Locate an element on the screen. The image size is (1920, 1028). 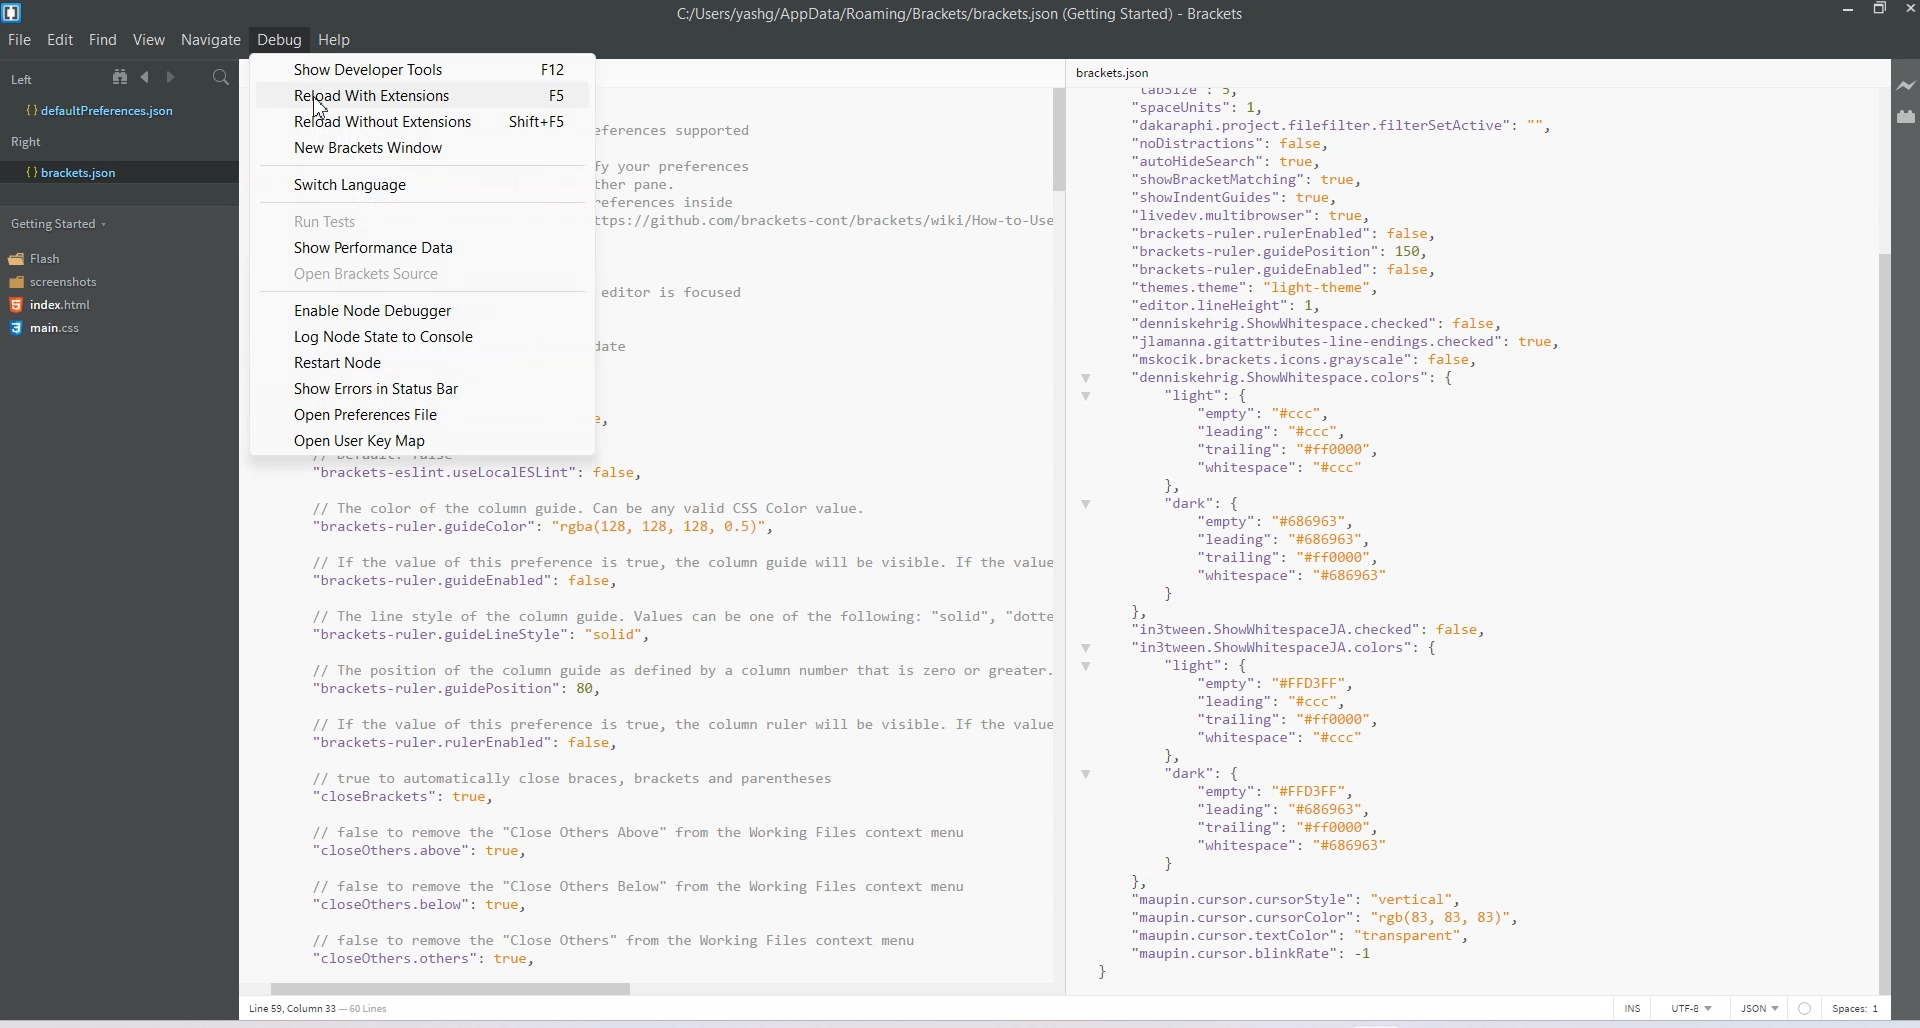
Left is located at coordinates (21, 80).